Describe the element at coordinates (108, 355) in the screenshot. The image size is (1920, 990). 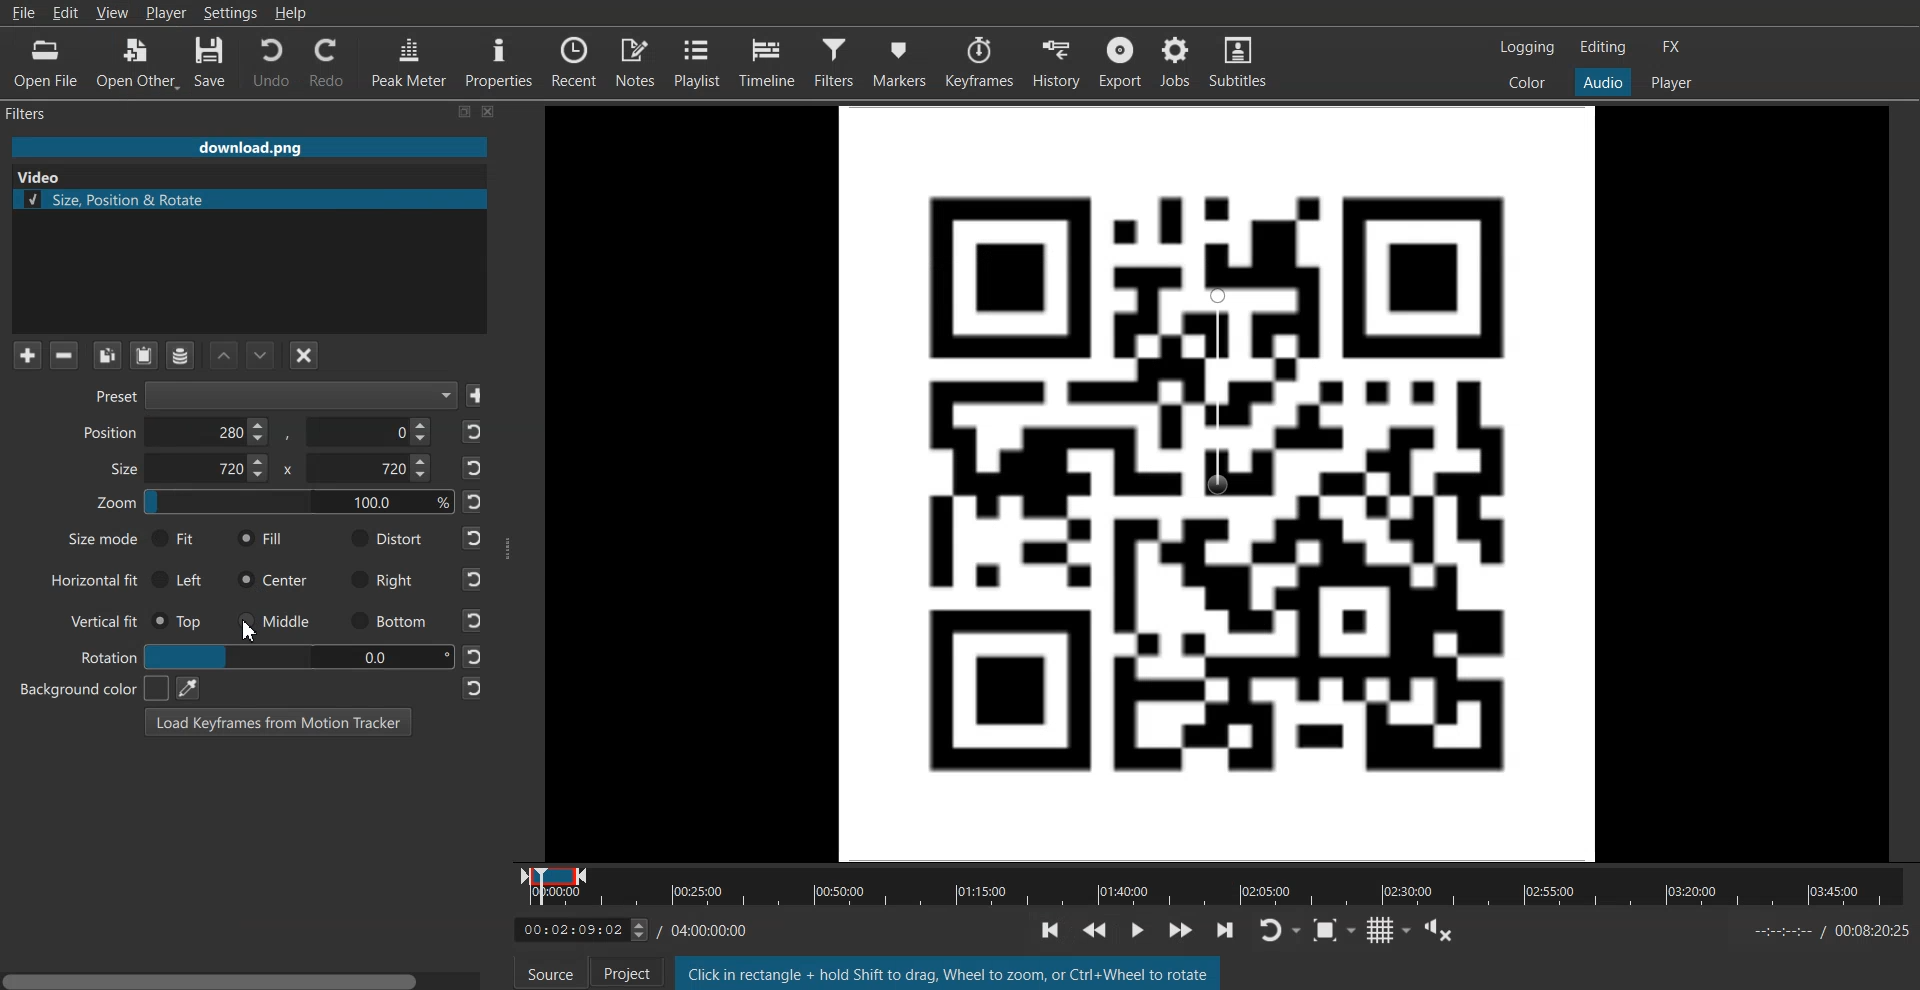
I see `Copy checked Filter` at that location.